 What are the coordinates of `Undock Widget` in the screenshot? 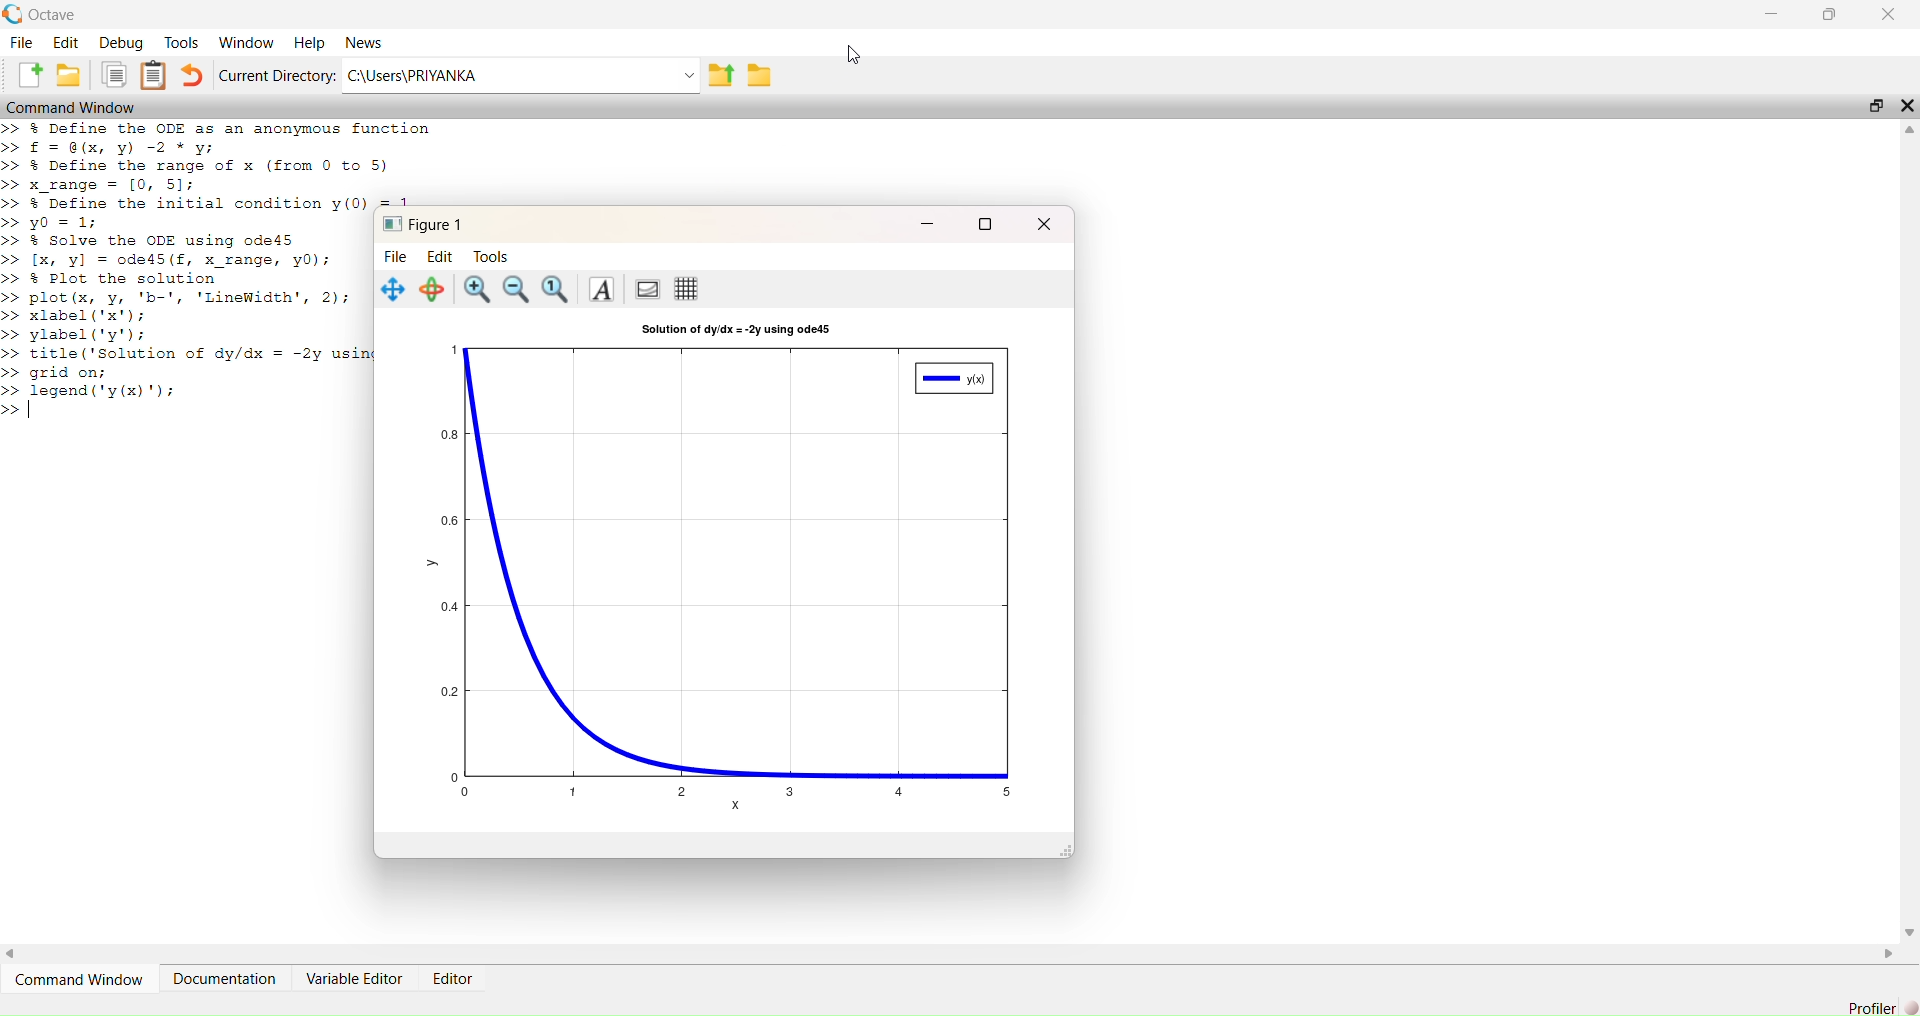 It's located at (1877, 106).